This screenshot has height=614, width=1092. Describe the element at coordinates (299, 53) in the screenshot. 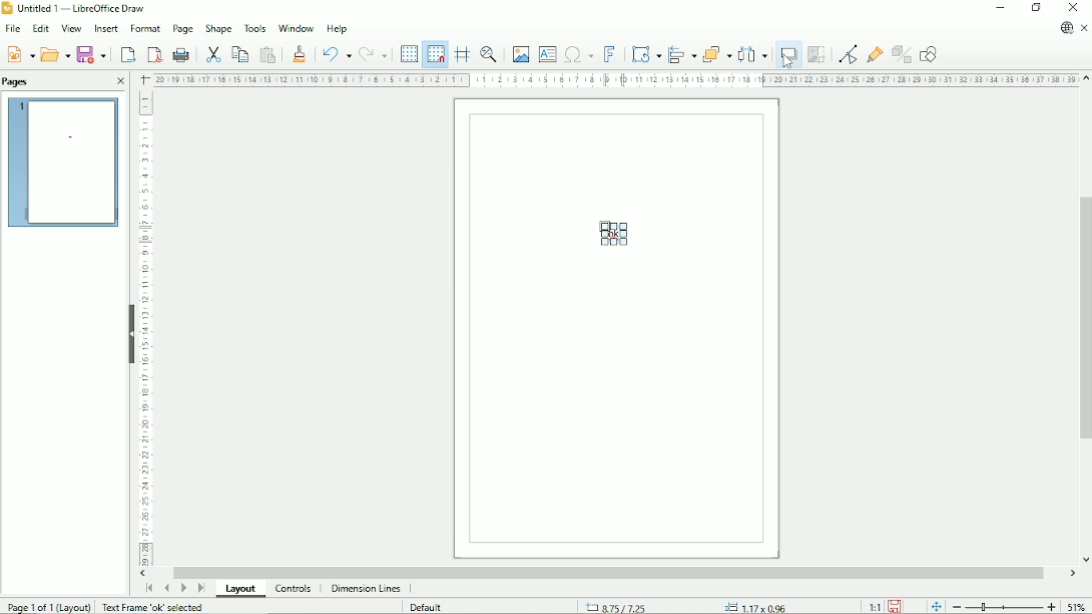

I see `Clone formatting` at that location.